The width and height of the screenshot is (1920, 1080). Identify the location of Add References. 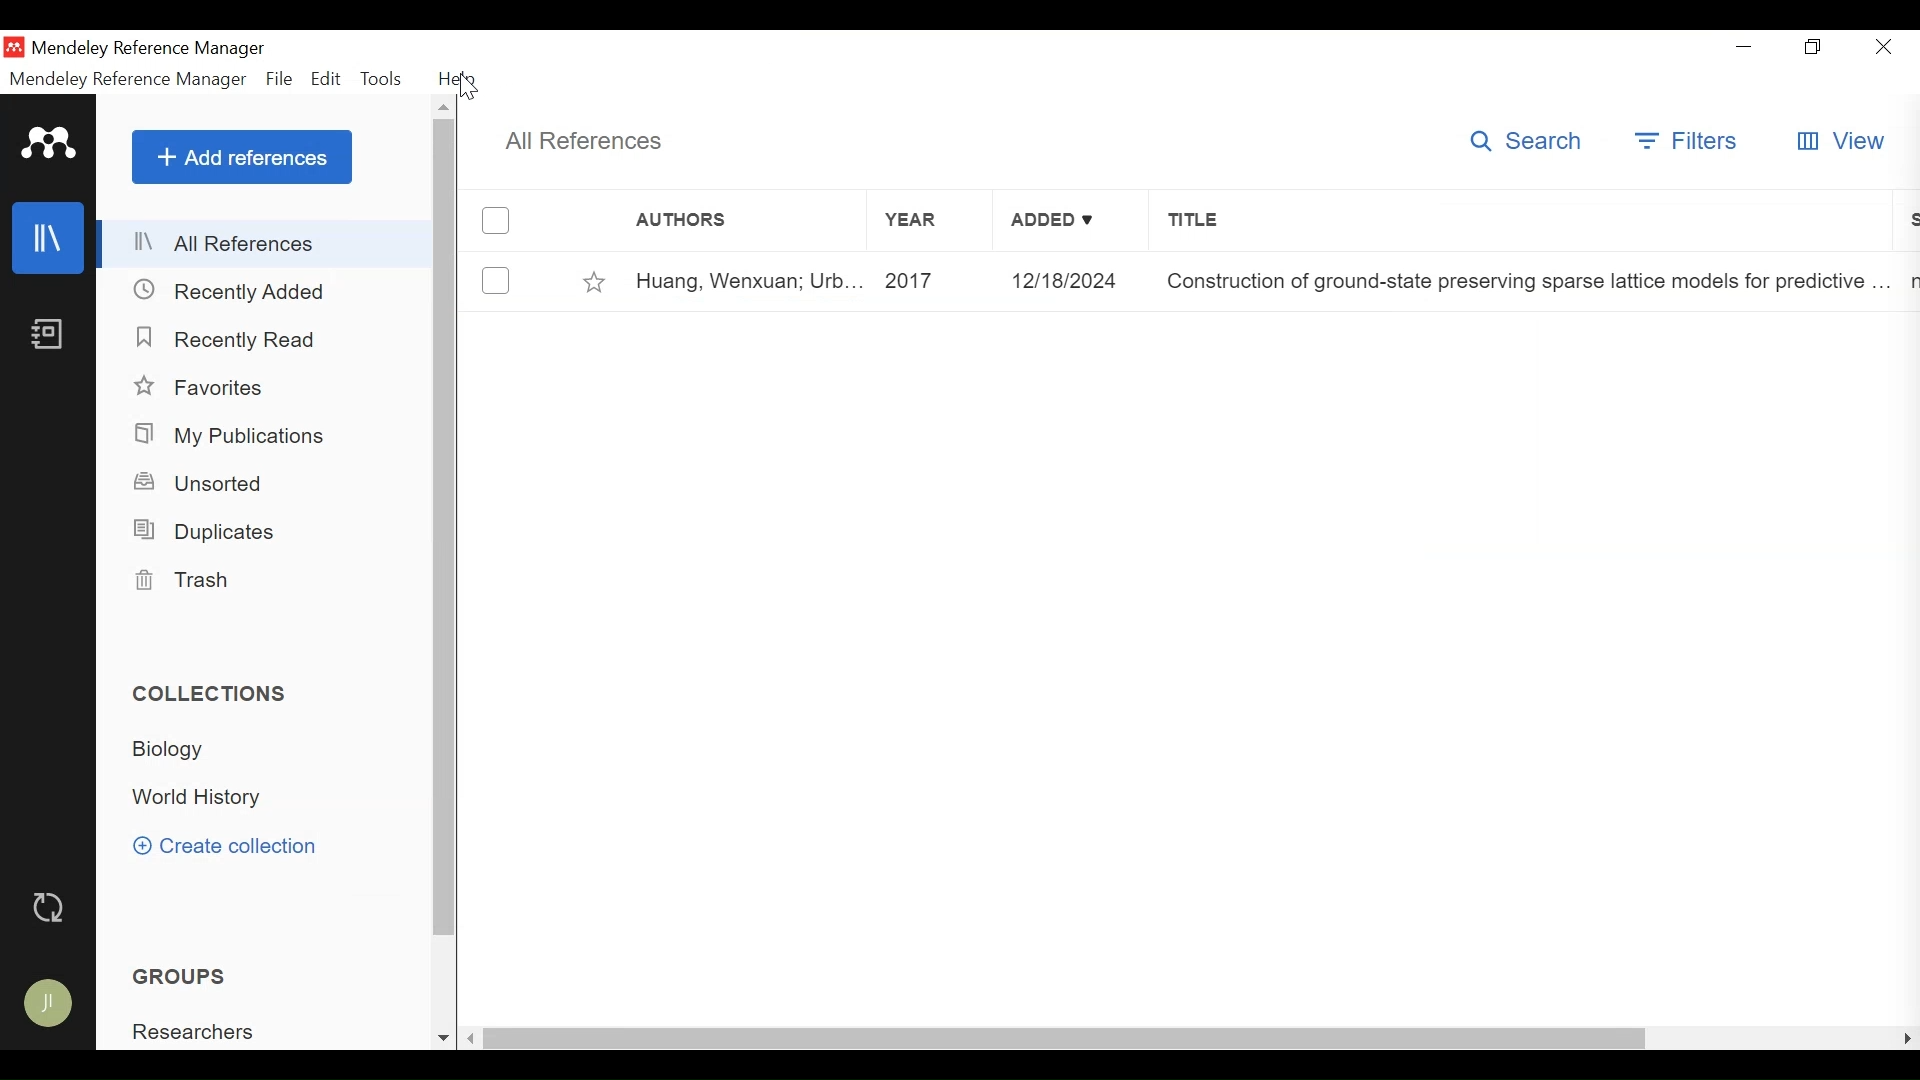
(242, 157).